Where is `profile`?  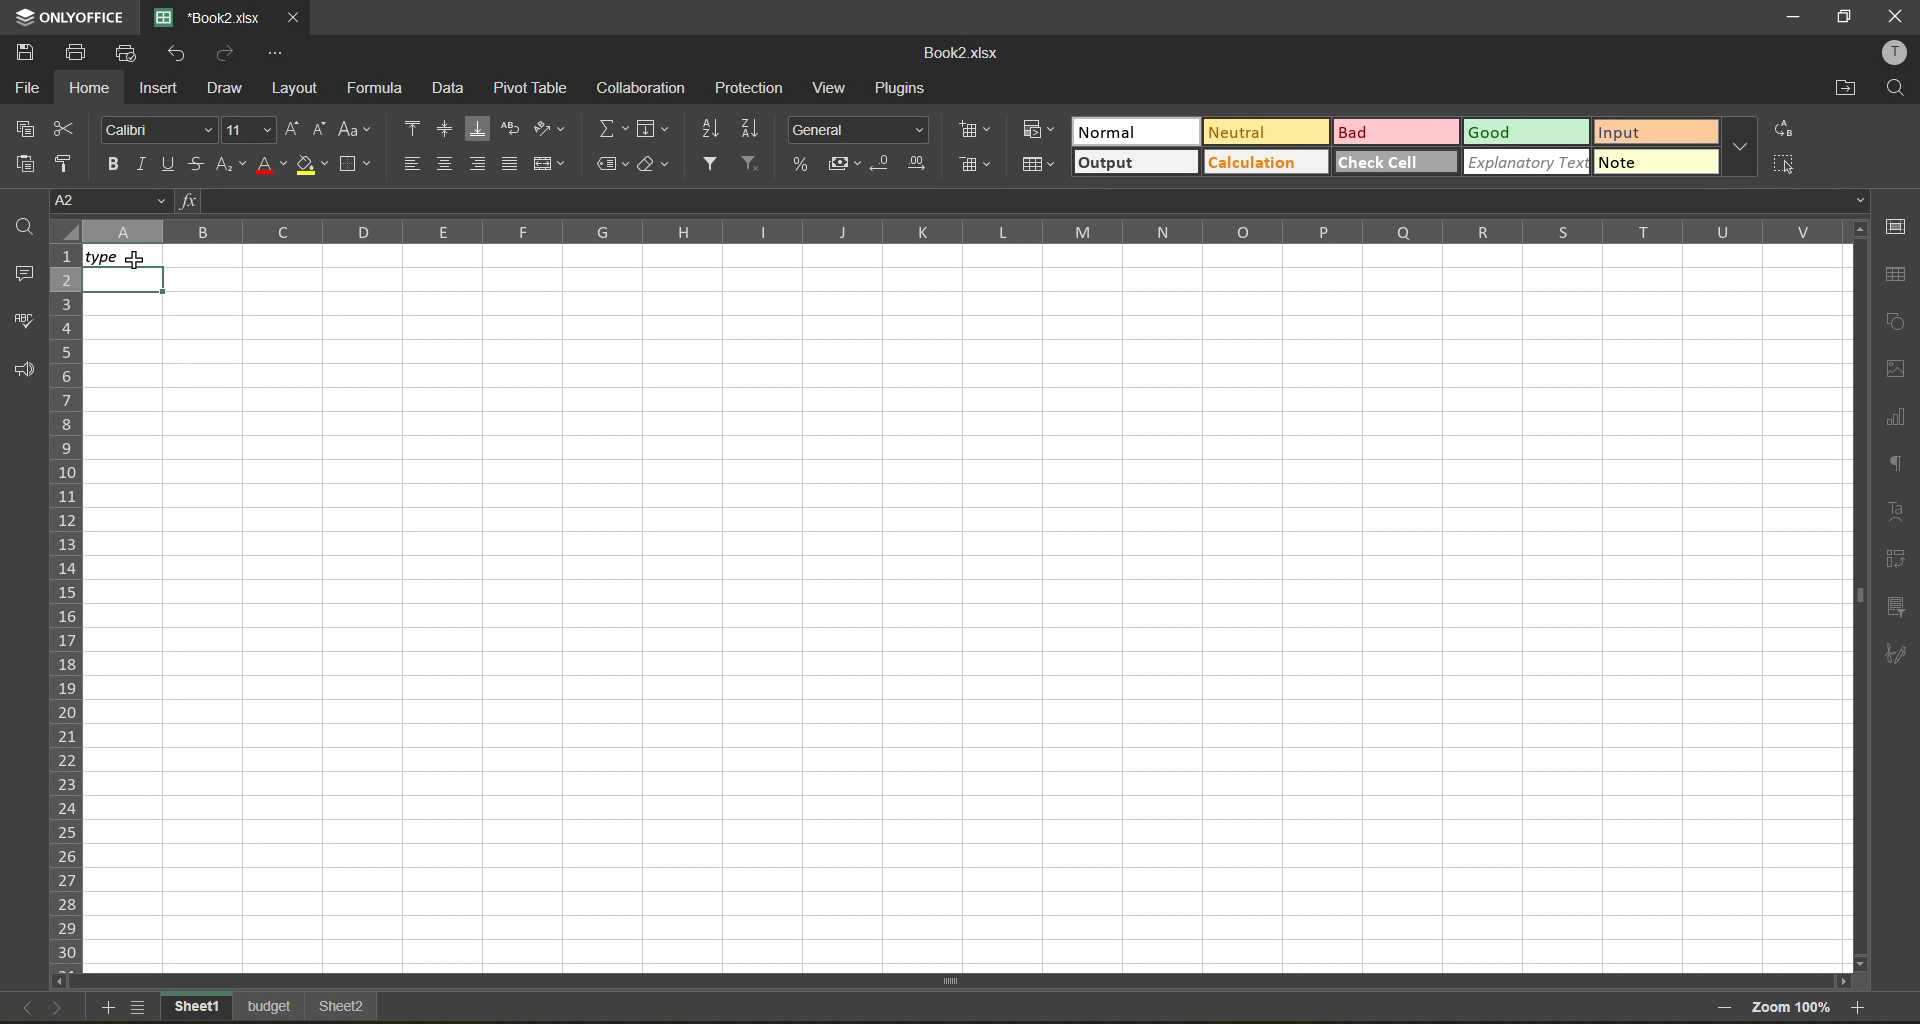
profile is located at coordinates (1896, 56).